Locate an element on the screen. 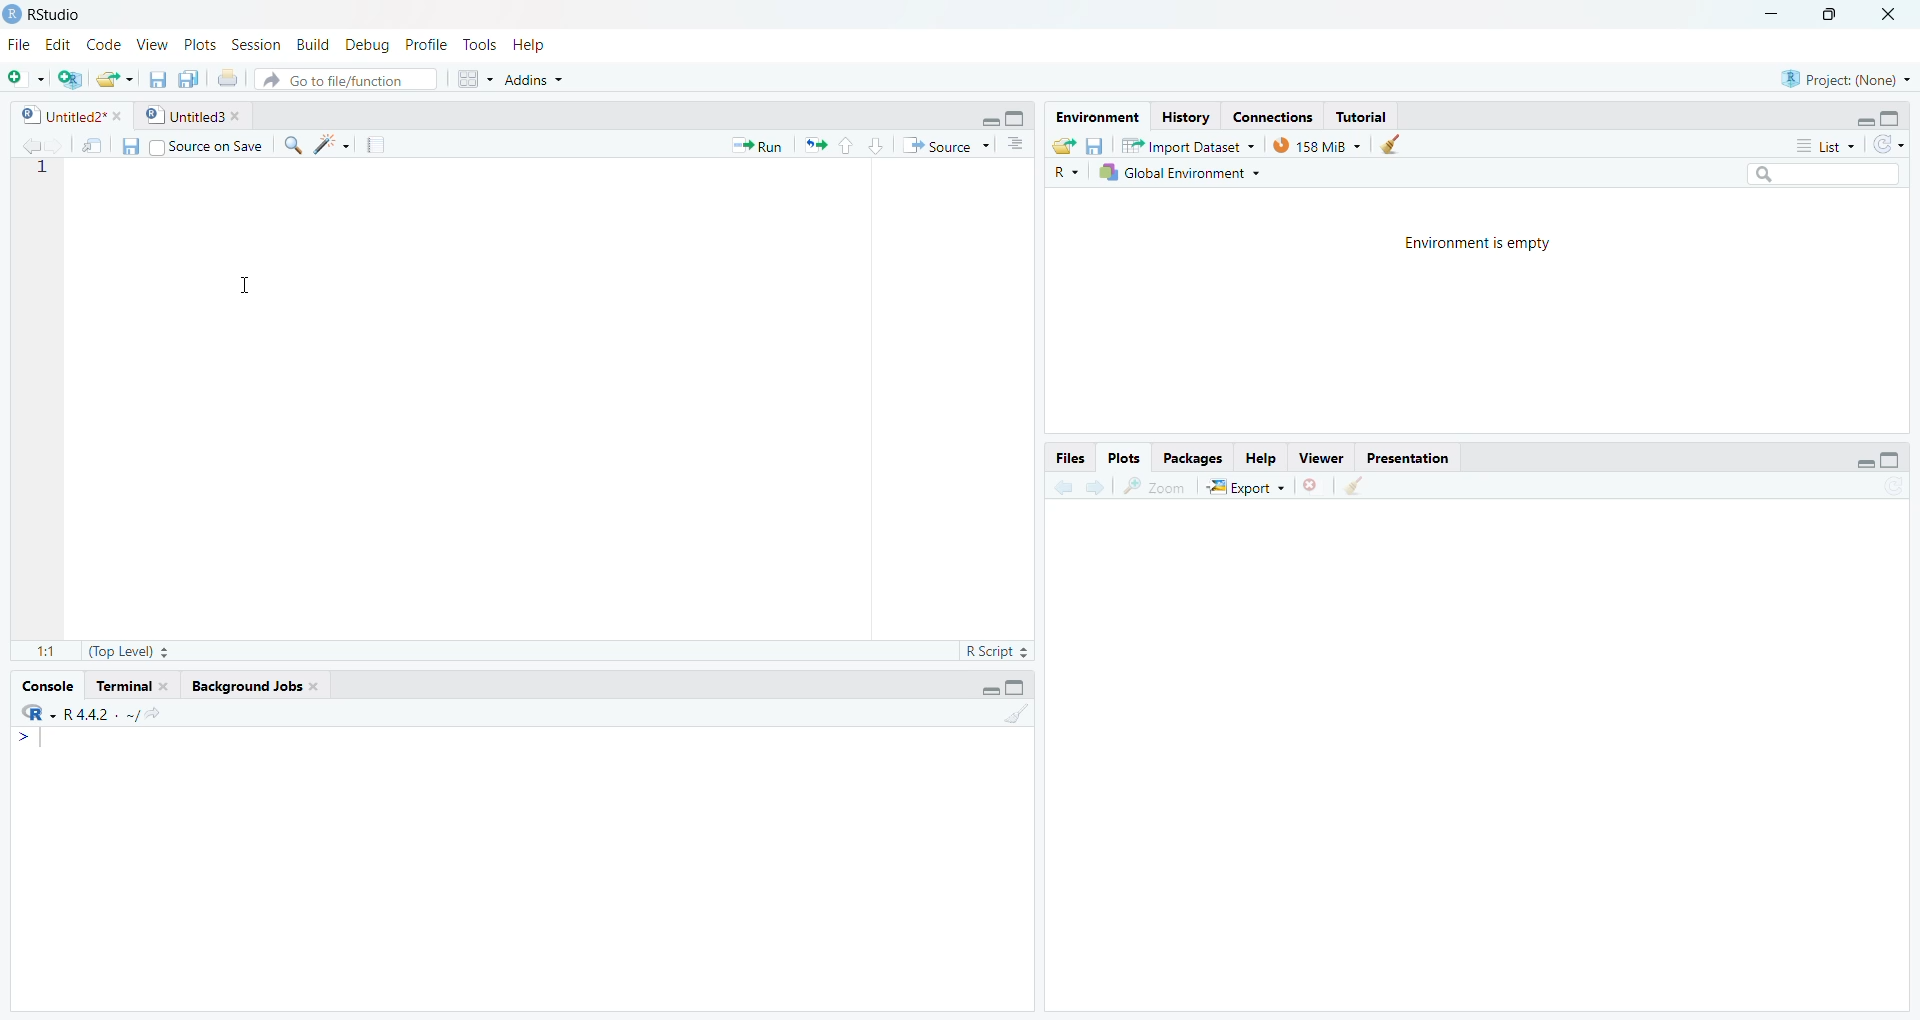 This screenshot has height=1020, width=1920. rerun the previous code is located at coordinates (813, 146).